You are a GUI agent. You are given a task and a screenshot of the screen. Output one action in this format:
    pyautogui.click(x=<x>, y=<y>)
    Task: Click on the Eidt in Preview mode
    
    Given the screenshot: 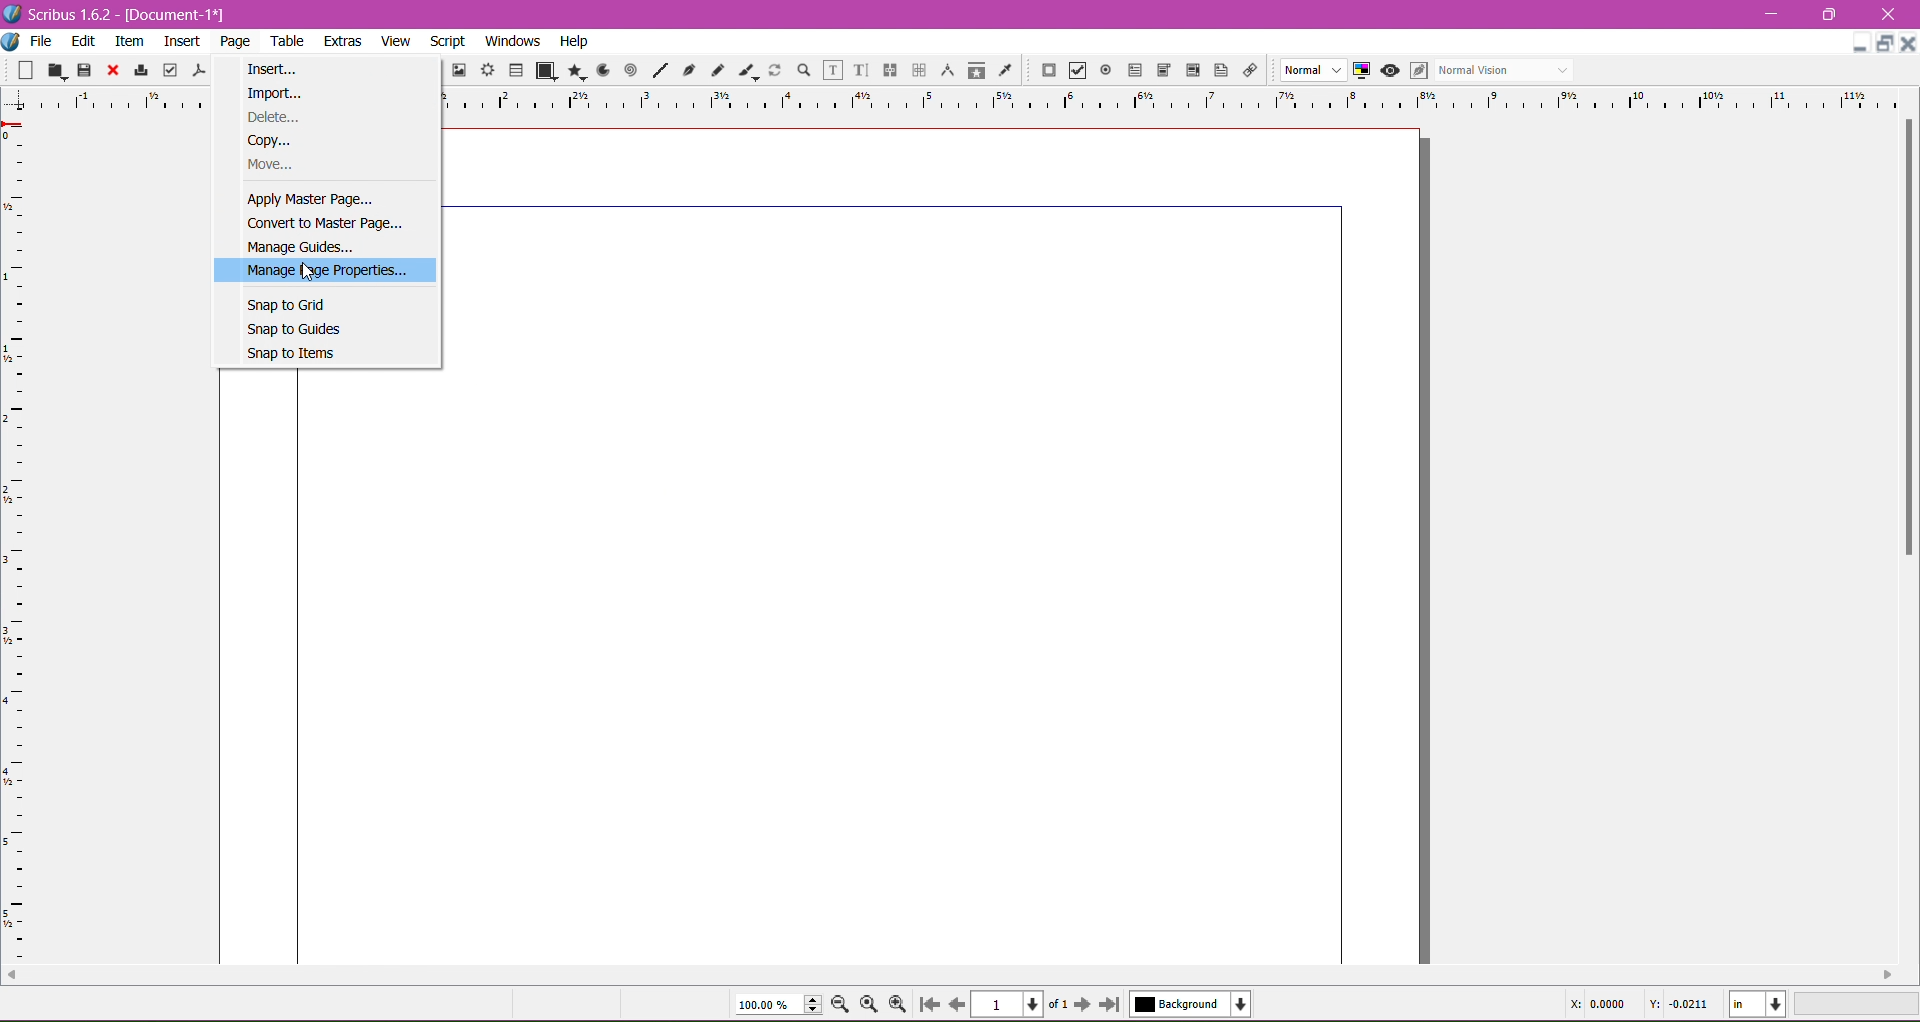 What is the action you would take?
    pyautogui.click(x=1418, y=71)
    